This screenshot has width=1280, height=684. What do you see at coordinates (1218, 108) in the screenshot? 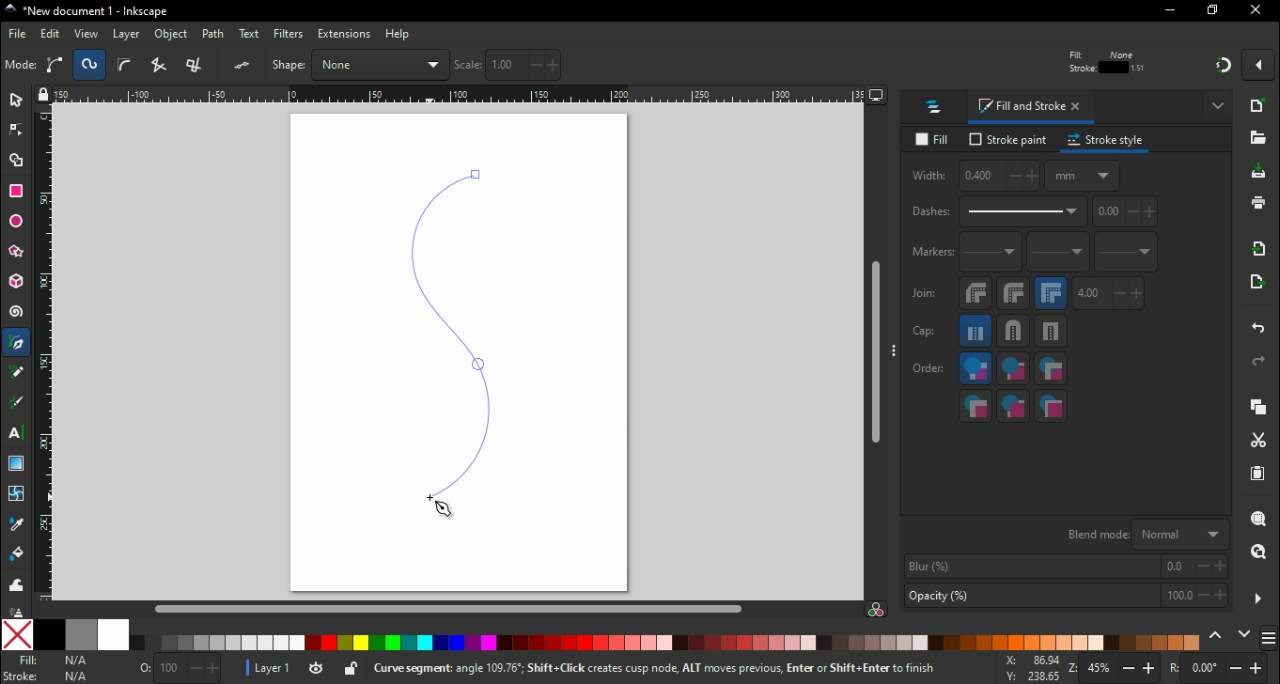
I see `show` at bounding box center [1218, 108].